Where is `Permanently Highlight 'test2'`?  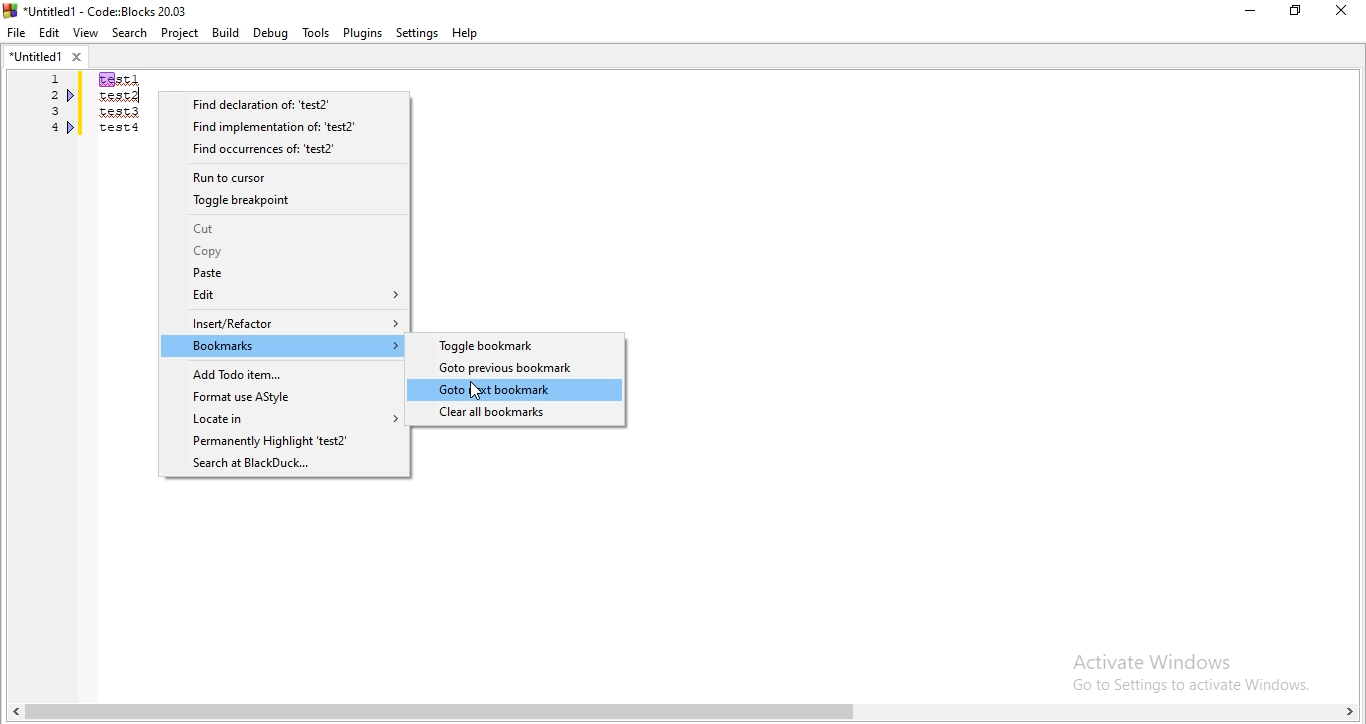
Permanently Highlight 'test2' is located at coordinates (283, 442).